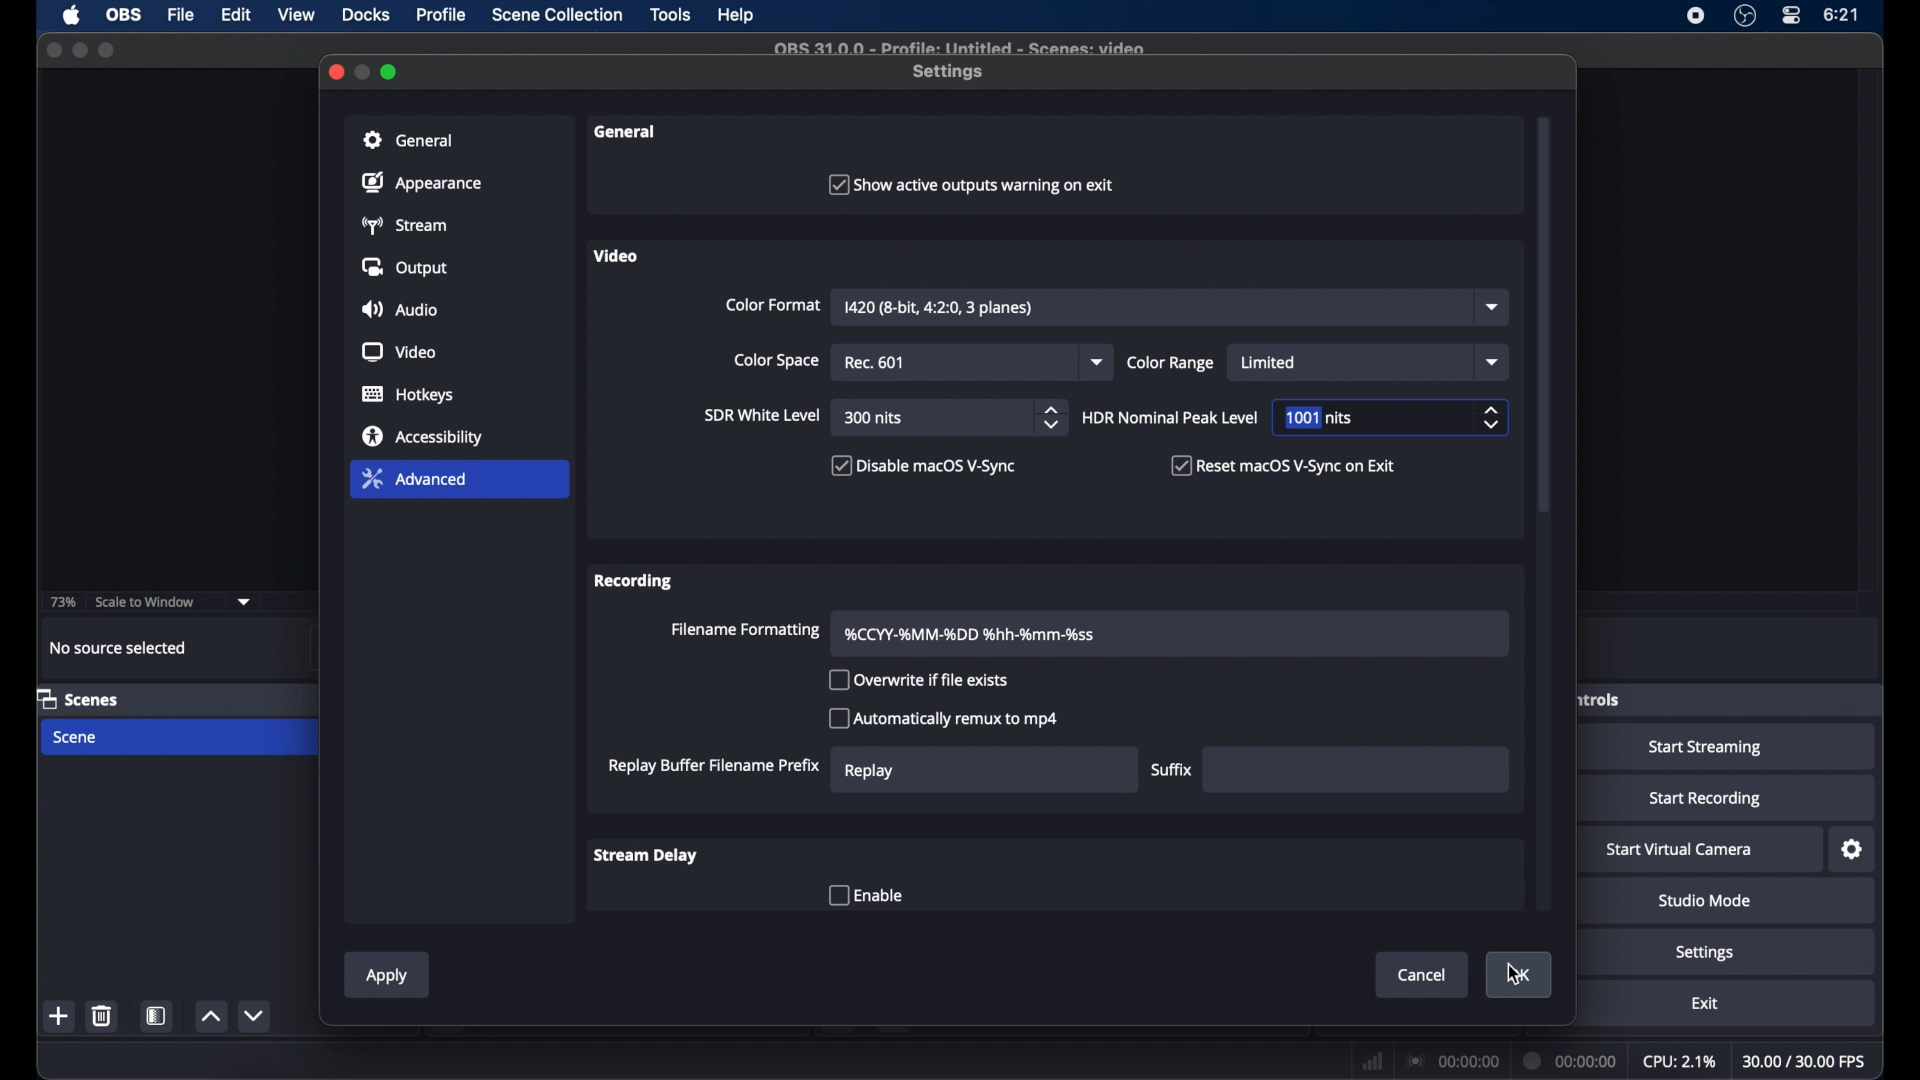 The width and height of the screenshot is (1920, 1080). Describe the element at coordinates (1853, 850) in the screenshot. I see `settings` at that location.